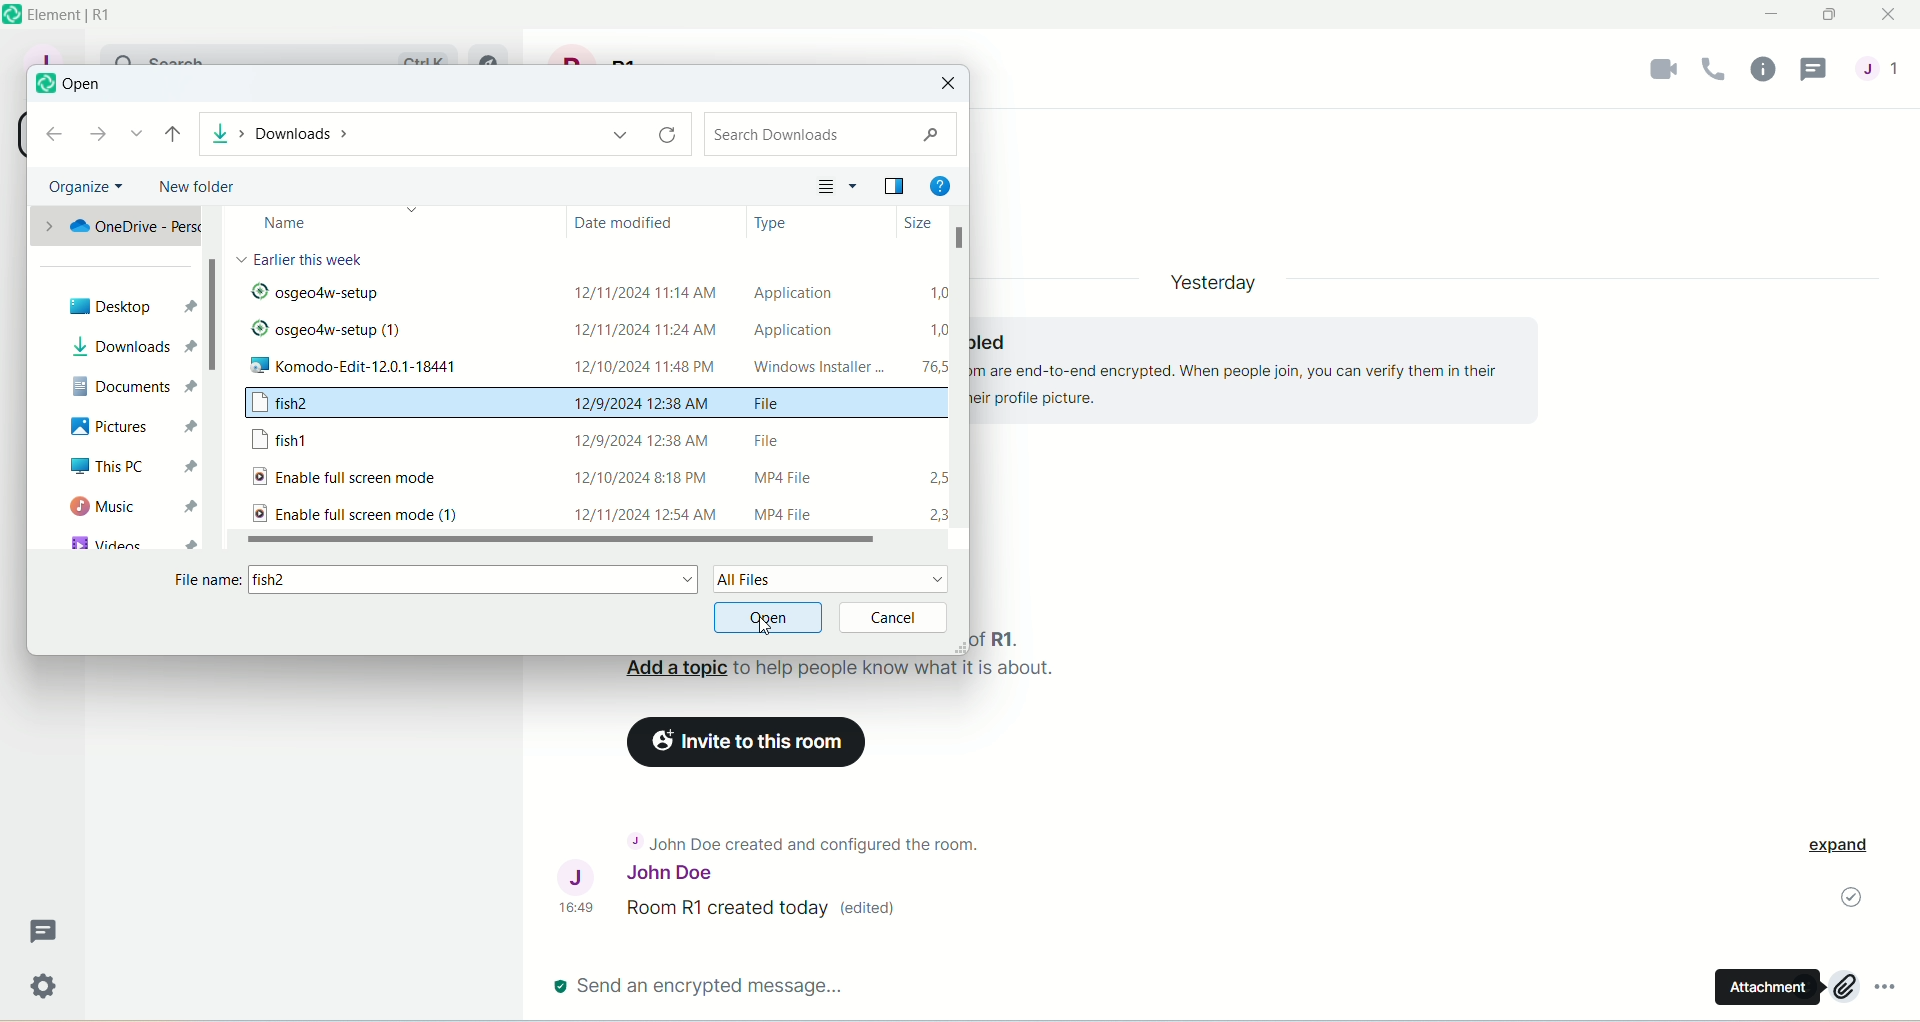 The width and height of the screenshot is (1920, 1022). Describe the element at coordinates (115, 227) in the screenshot. I see `onedrive` at that location.